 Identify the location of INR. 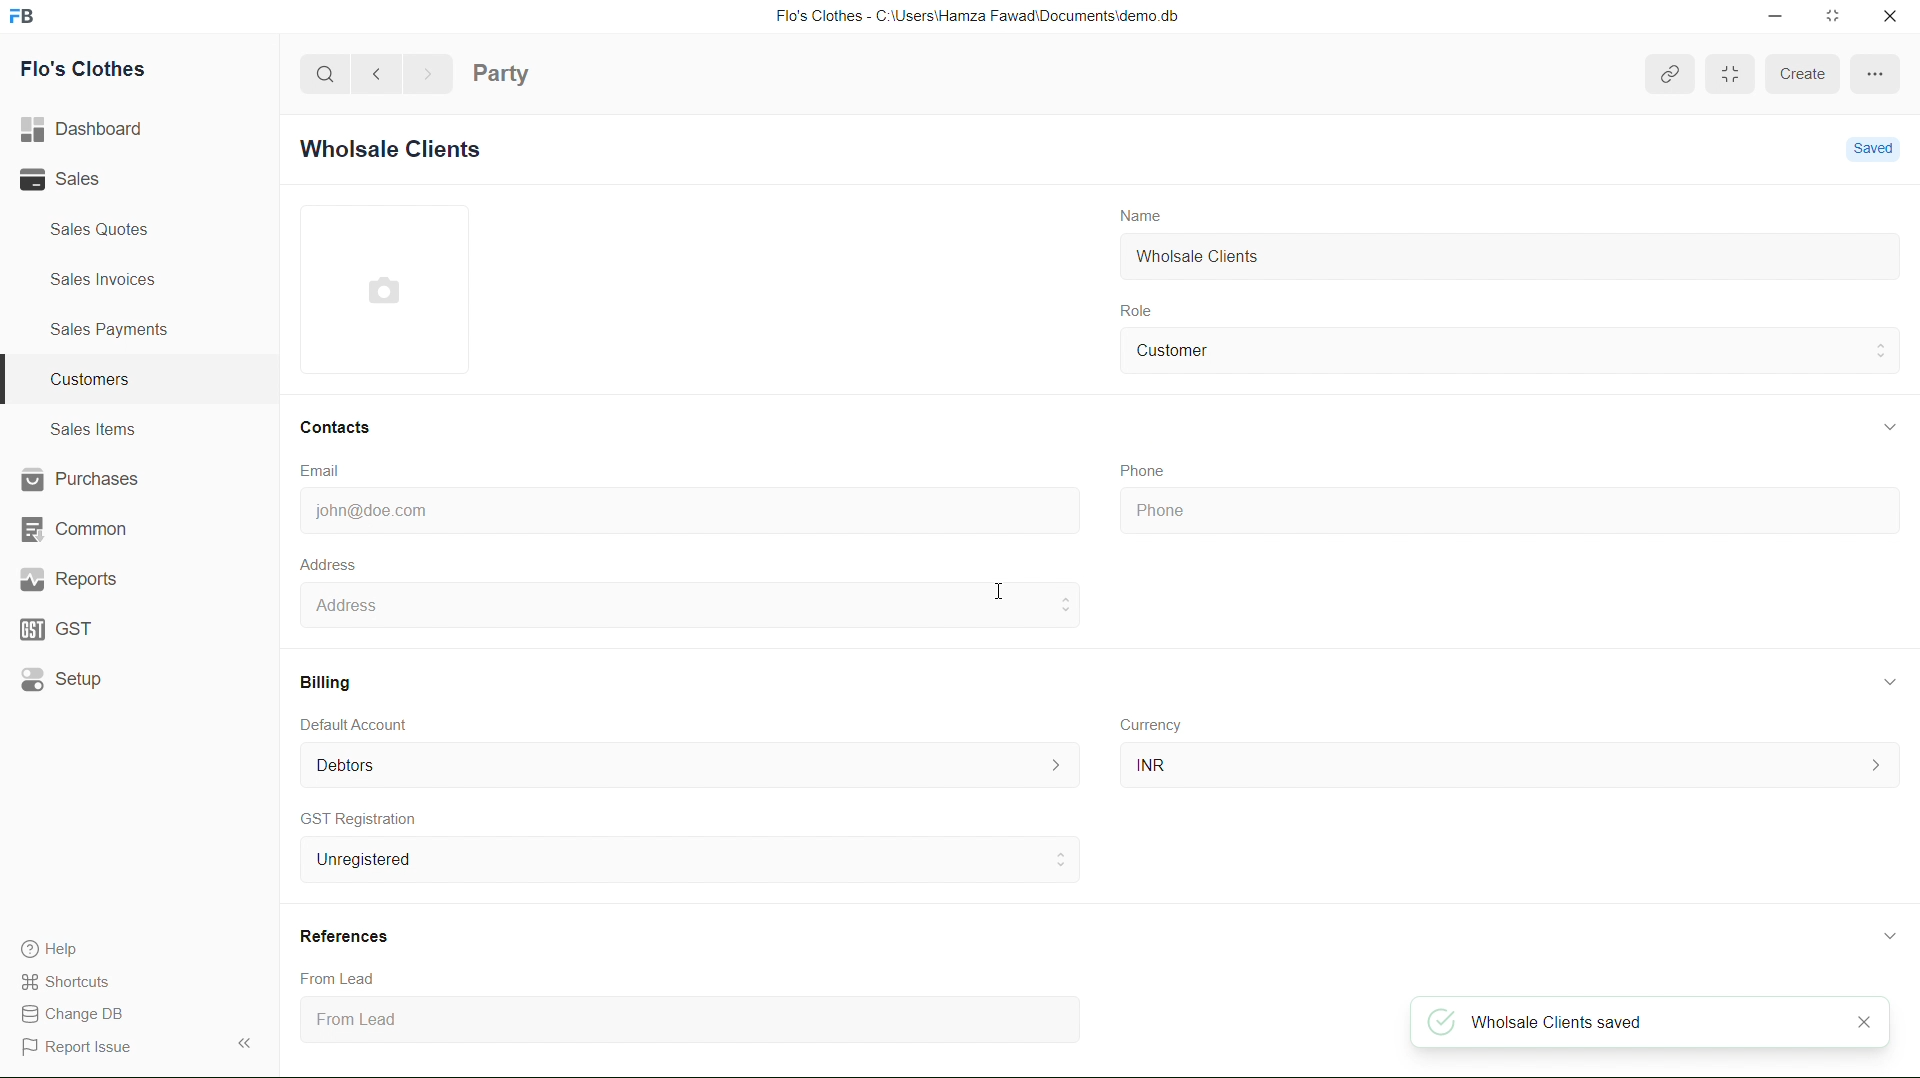
(1508, 764).